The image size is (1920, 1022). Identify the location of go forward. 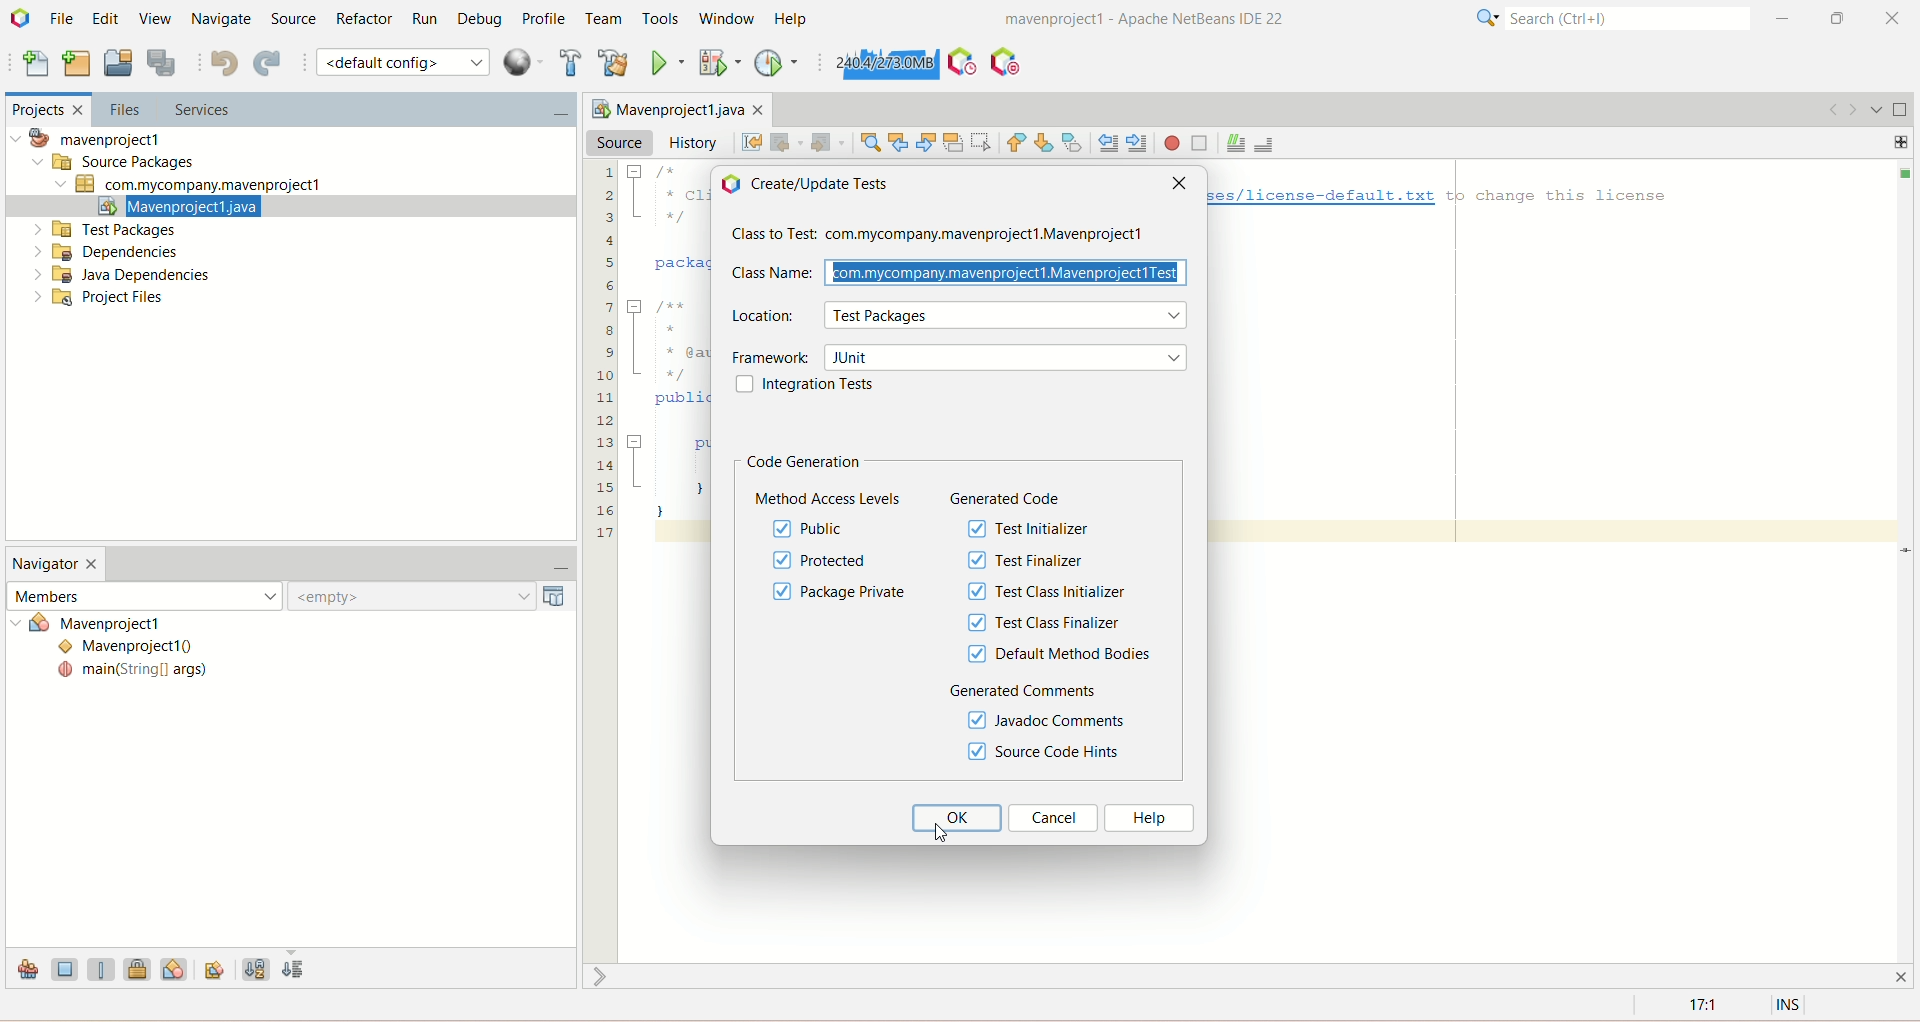
(1851, 109).